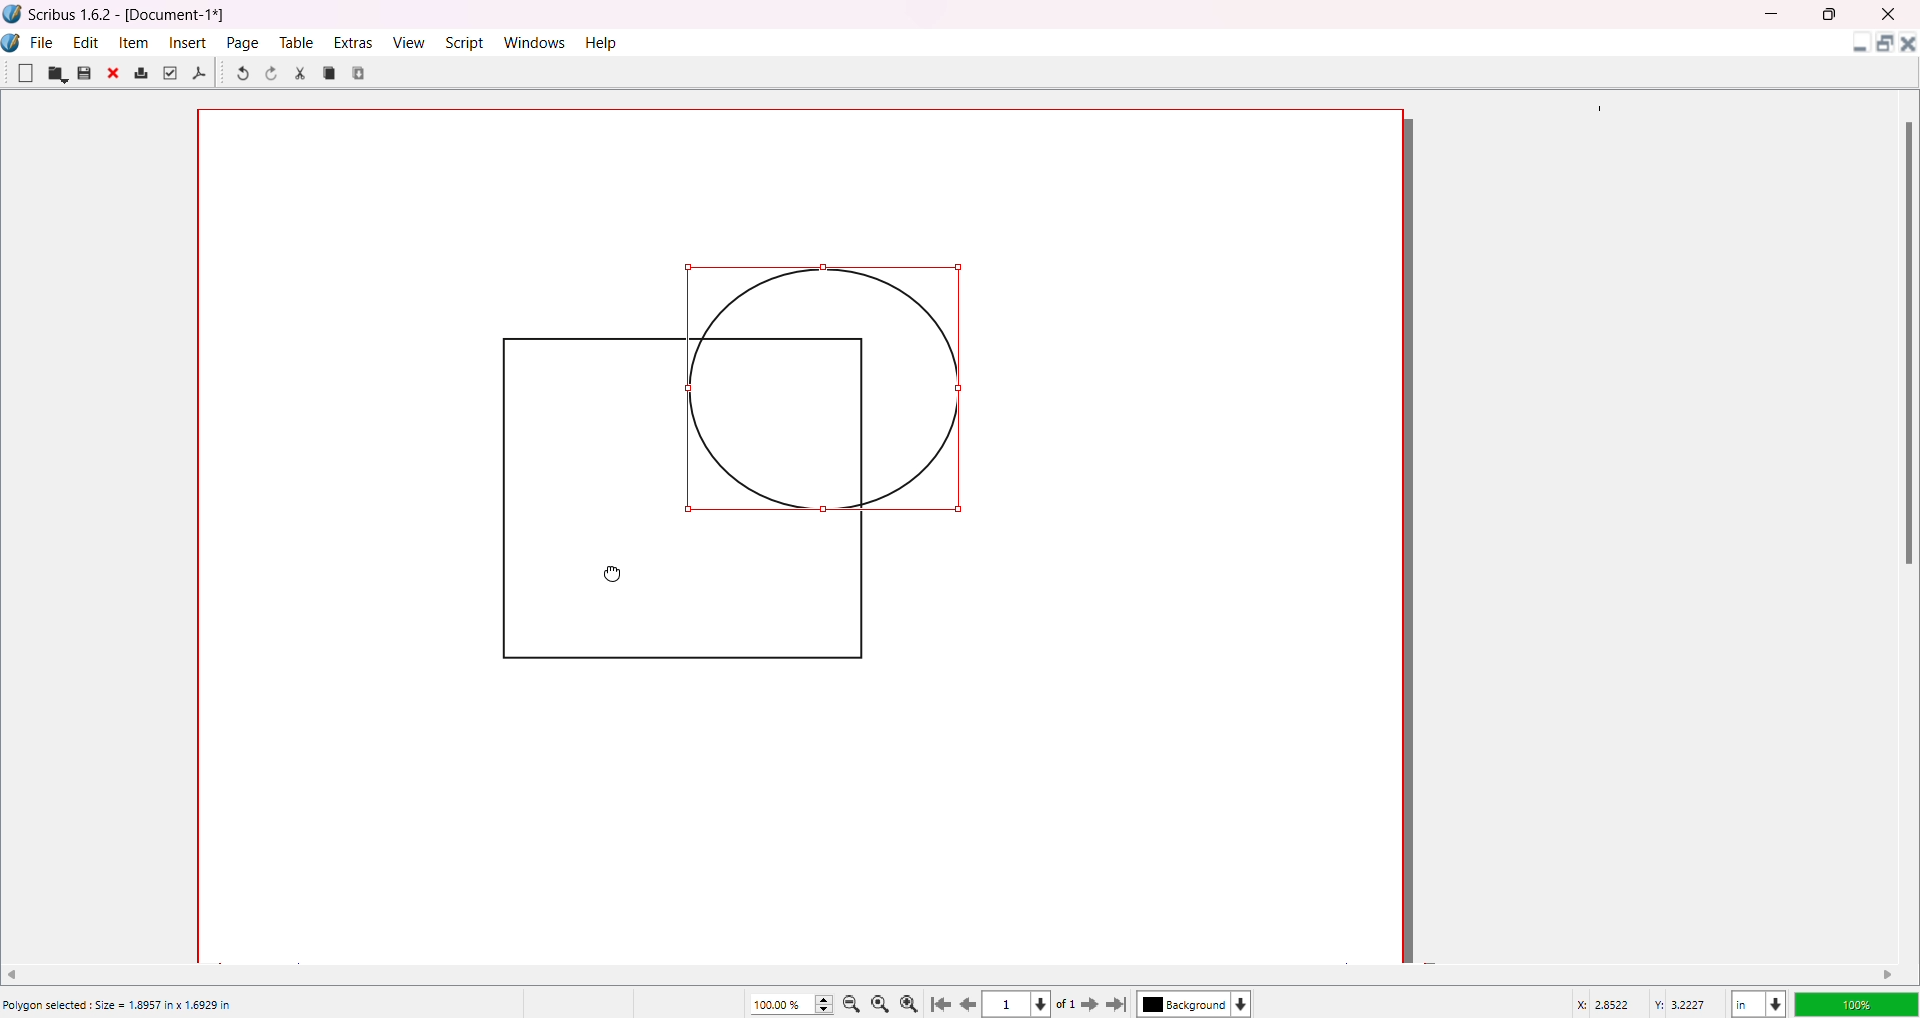 The height and width of the screenshot is (1018, 1920). I want to click on Latitude/Longitude, so click(1645, 1003).